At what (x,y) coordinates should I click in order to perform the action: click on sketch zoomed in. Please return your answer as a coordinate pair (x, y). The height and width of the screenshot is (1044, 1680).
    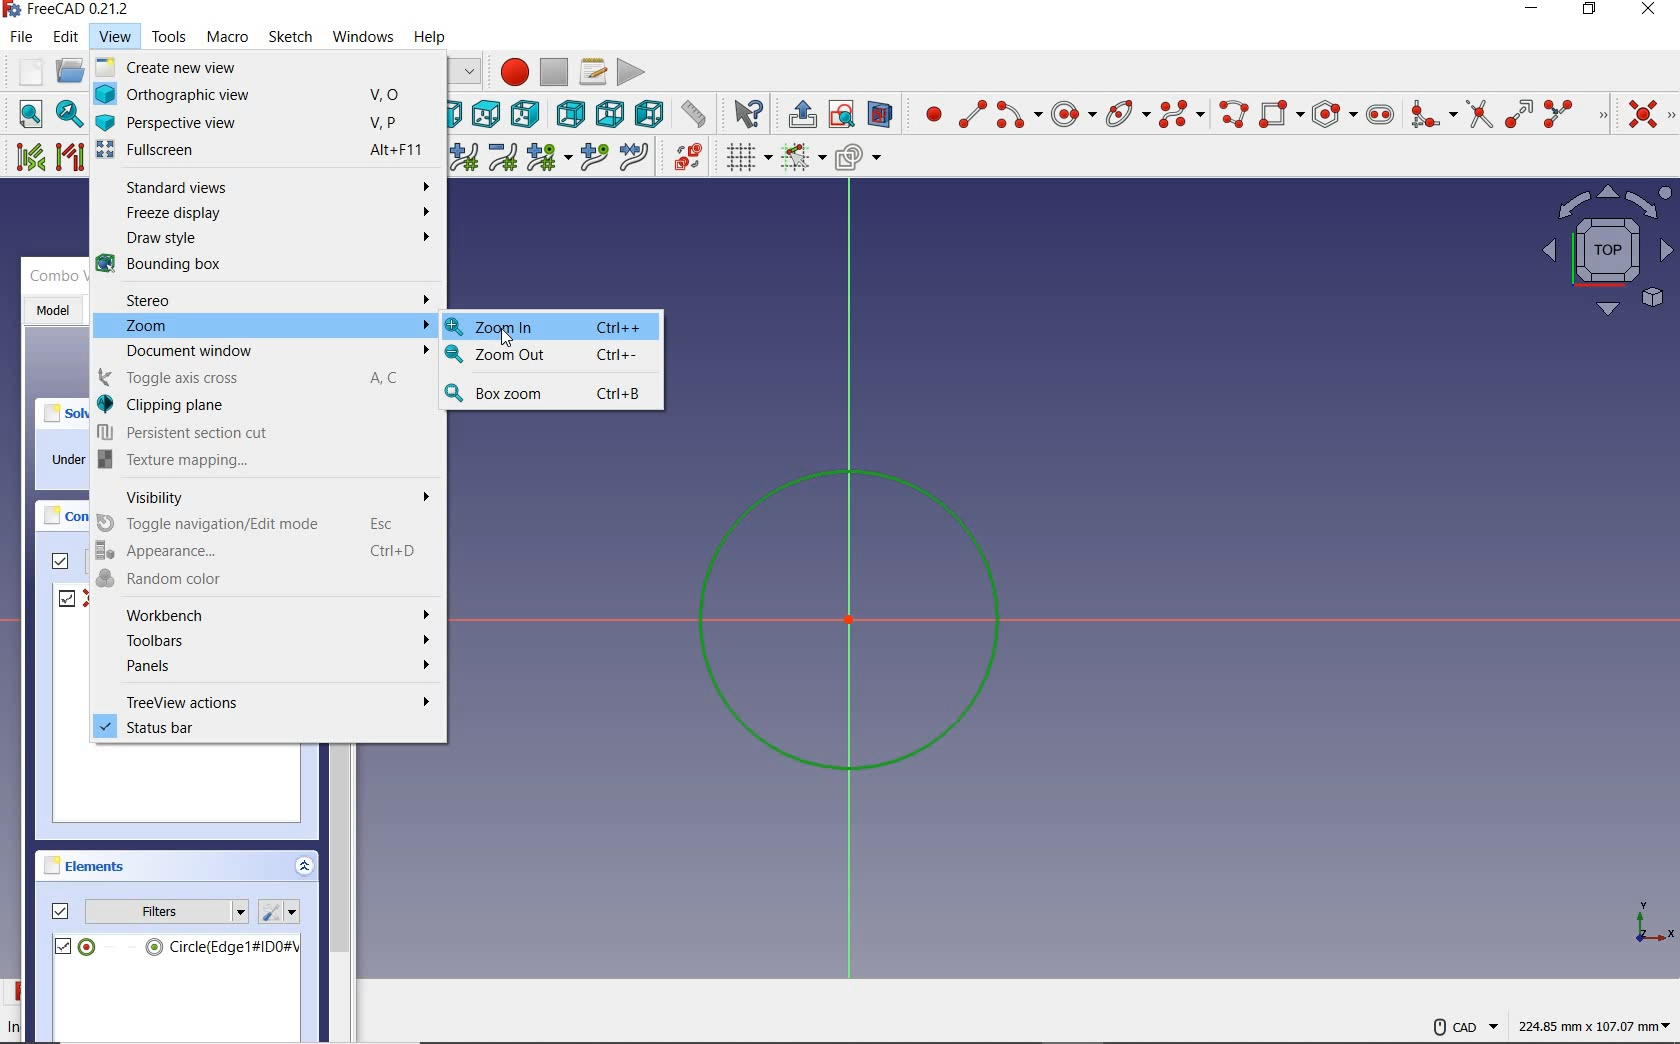
    Looking at the image, I should click on (844, 617).